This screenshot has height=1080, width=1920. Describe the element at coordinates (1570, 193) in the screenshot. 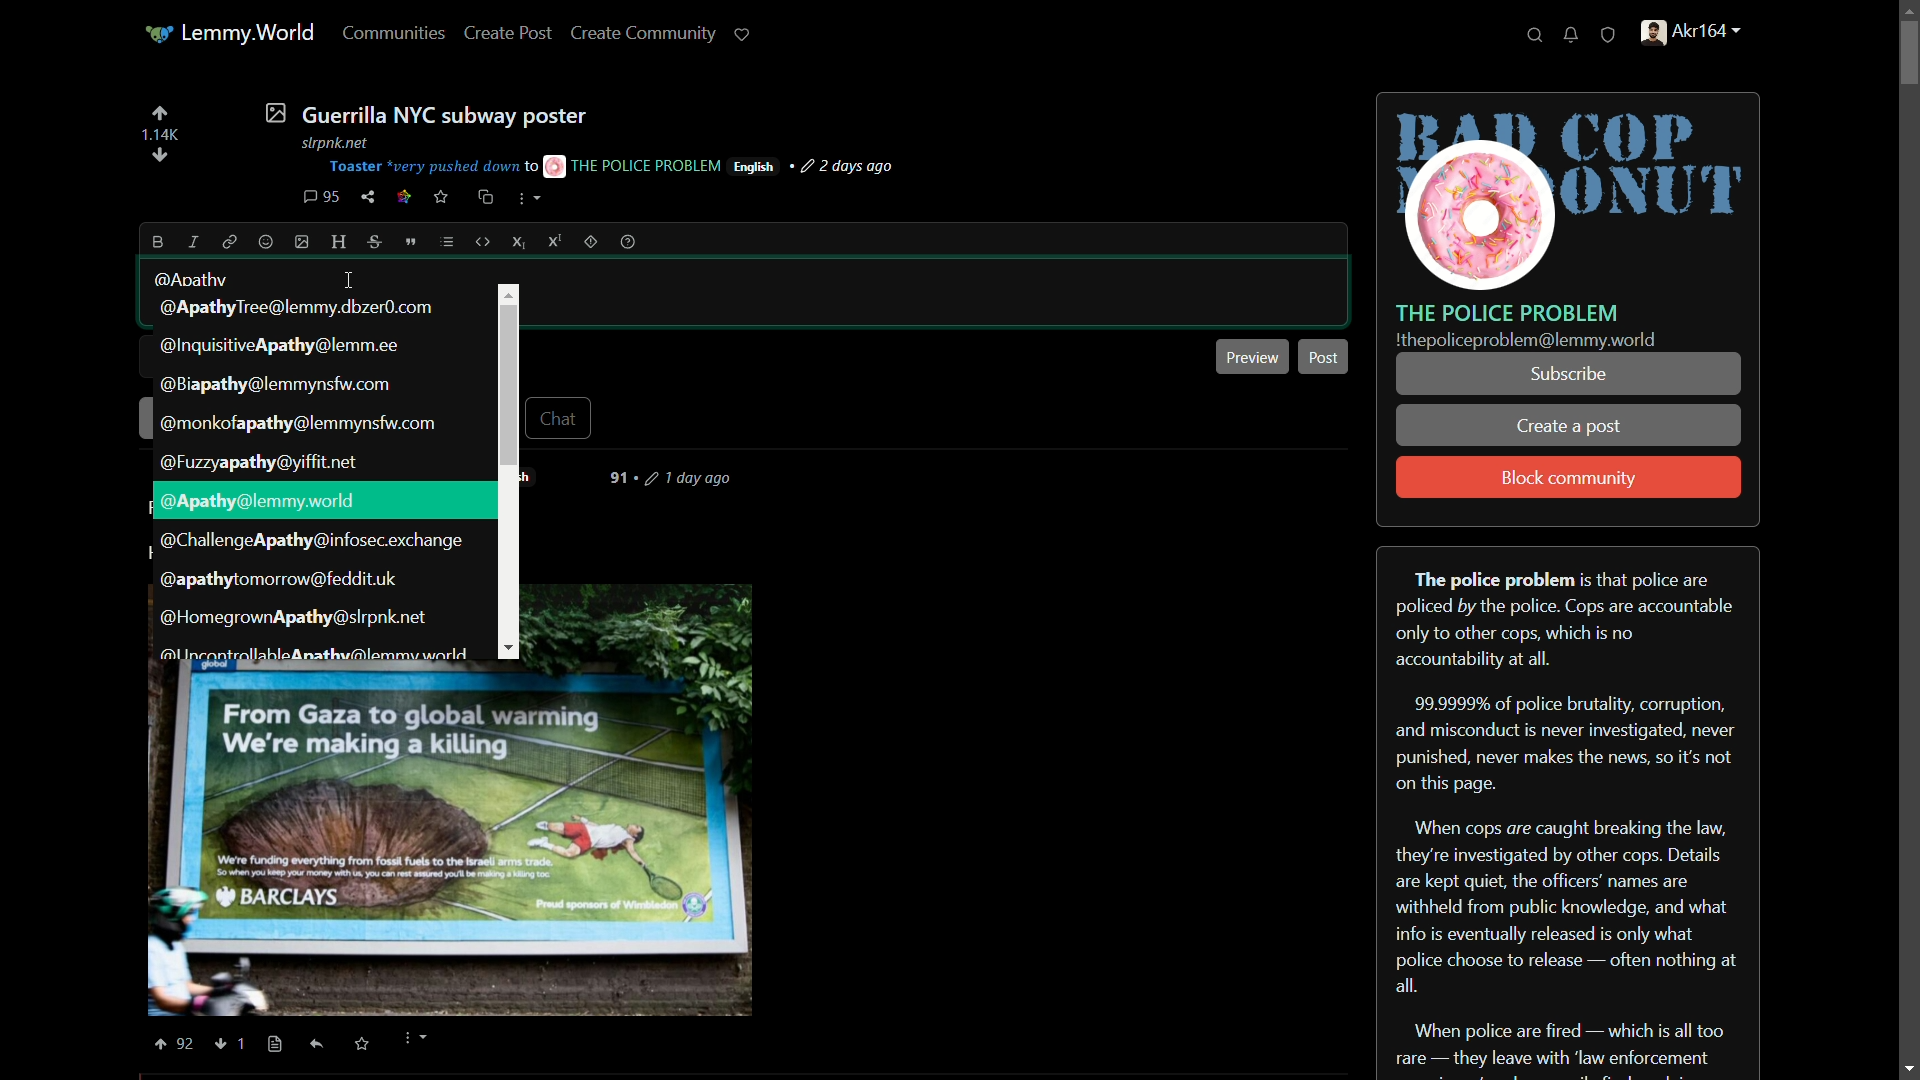

I see `server icon` at that location.